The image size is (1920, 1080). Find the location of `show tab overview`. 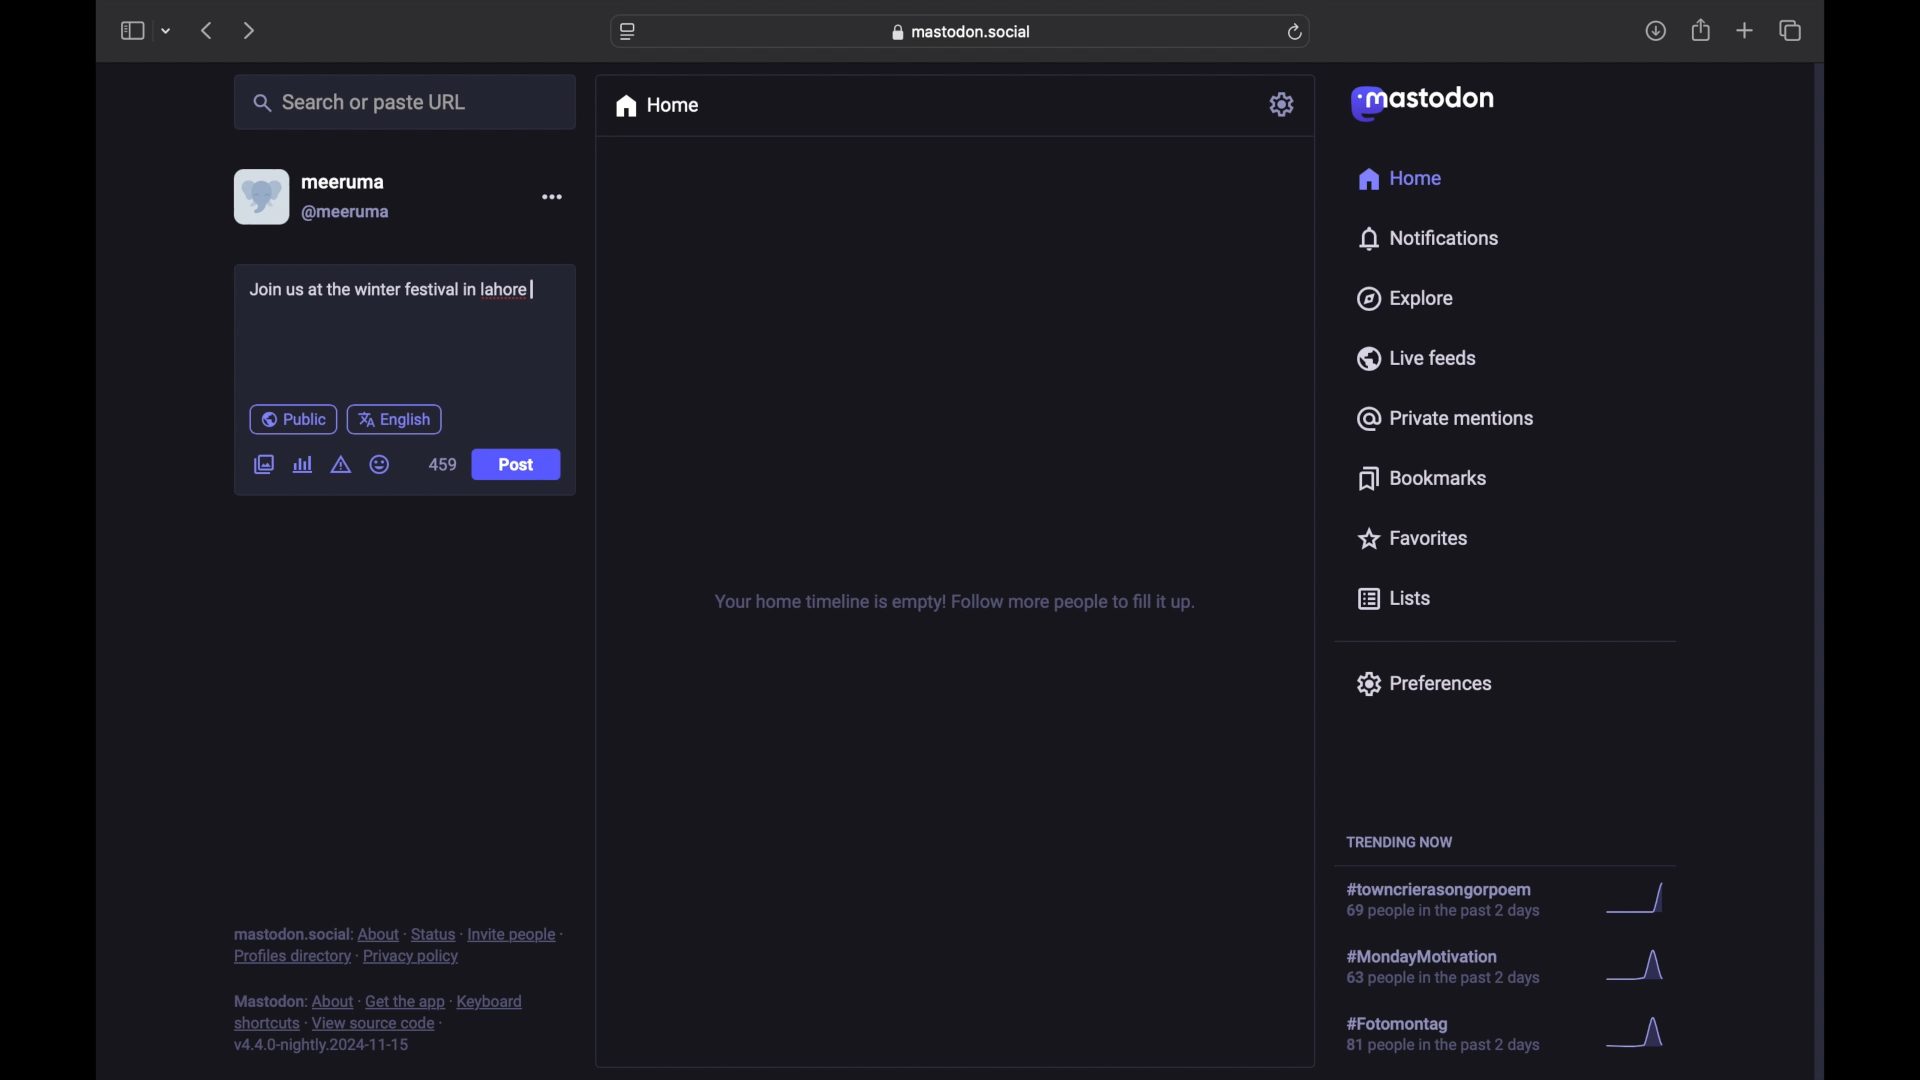

show tab overview is located at coordinates (1790, 31).